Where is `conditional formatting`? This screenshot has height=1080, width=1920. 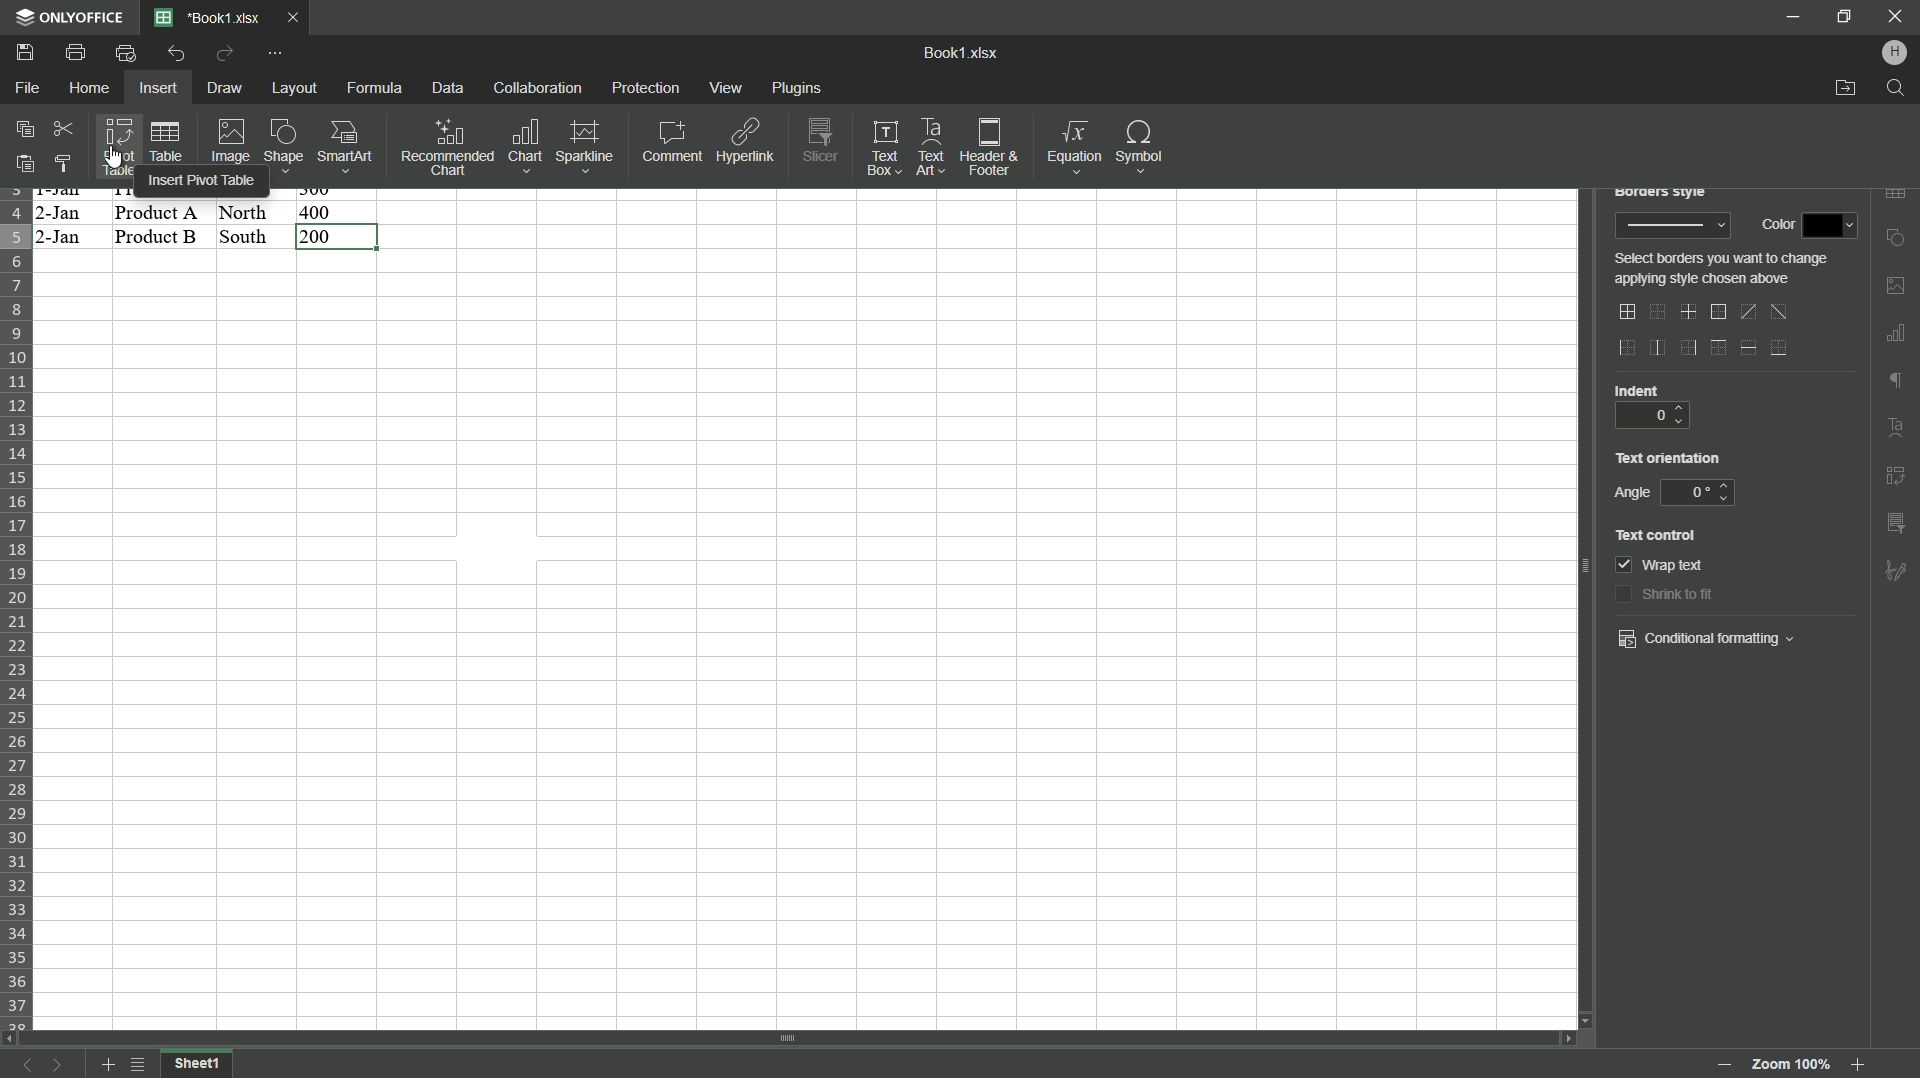
conditional formatting is located at coordinates (1697, 640).